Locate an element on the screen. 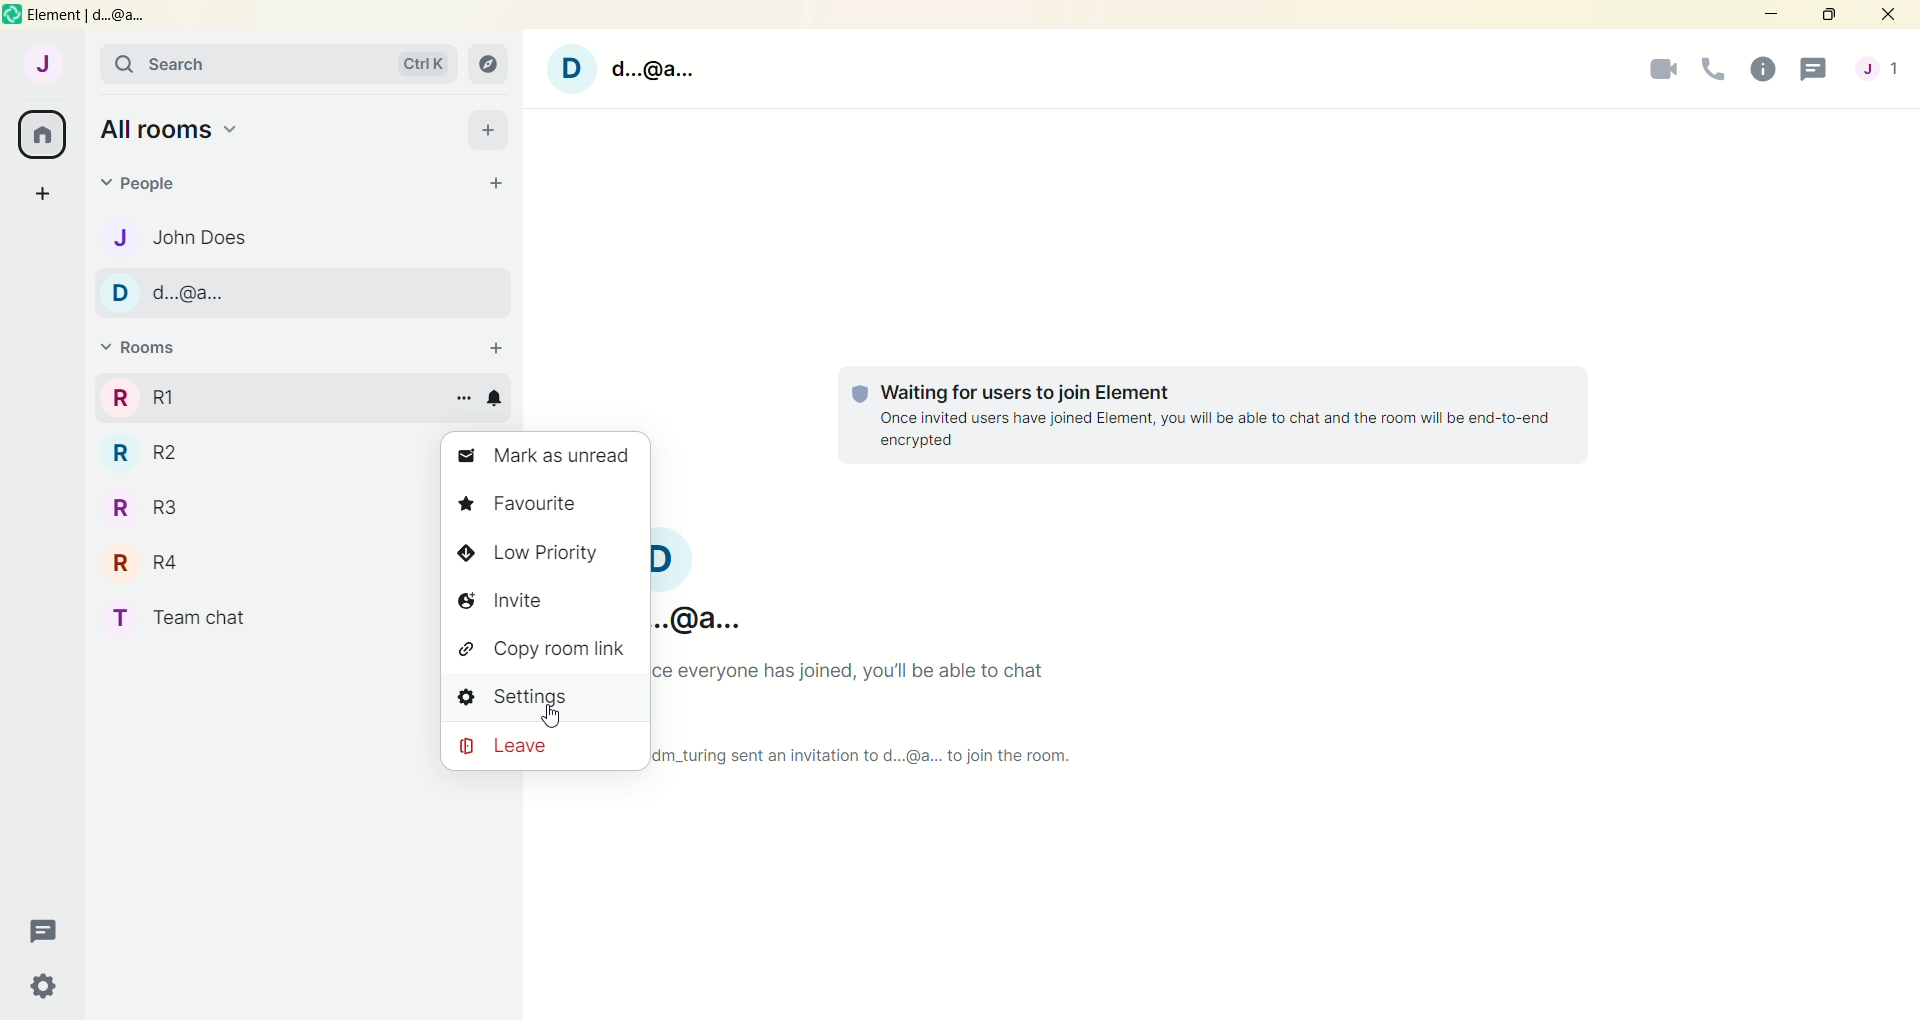 This screenshot has height=1020, width=1920. video call is located at coordinates (1665, 72).